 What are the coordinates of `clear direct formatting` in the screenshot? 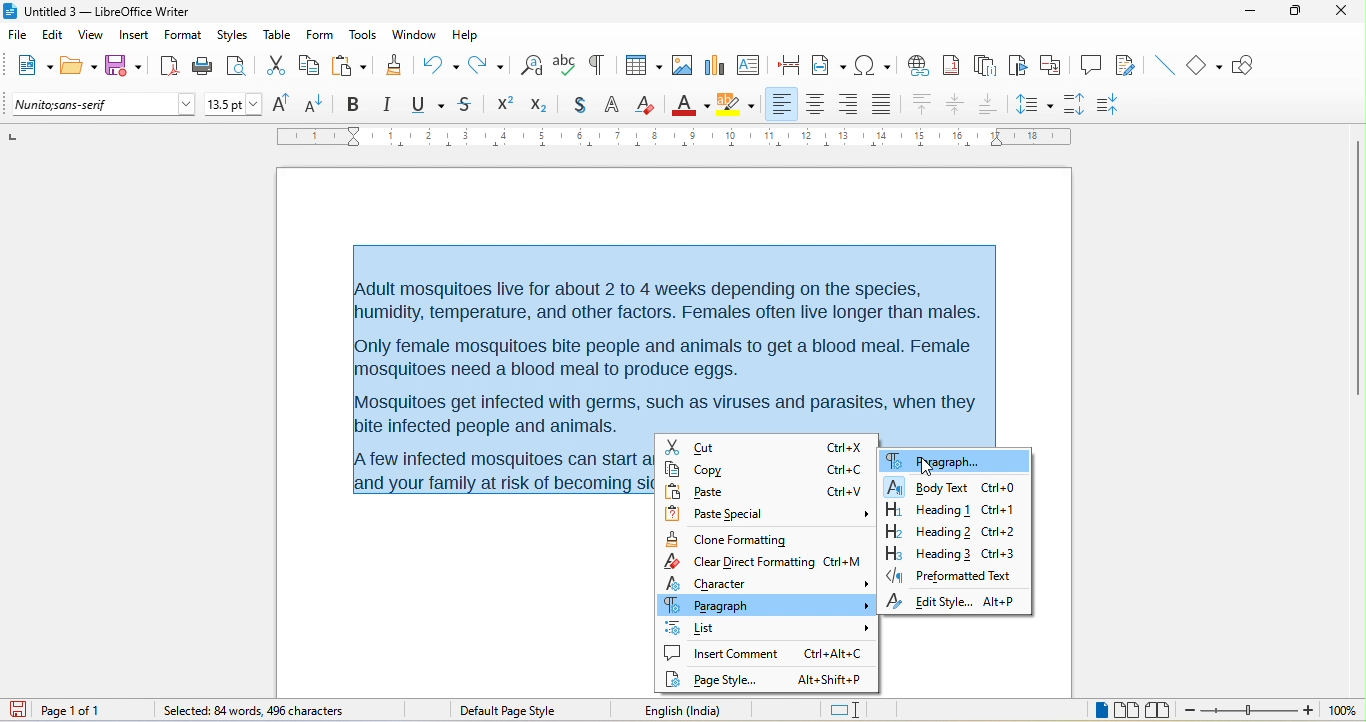 It's located at (646, 104).